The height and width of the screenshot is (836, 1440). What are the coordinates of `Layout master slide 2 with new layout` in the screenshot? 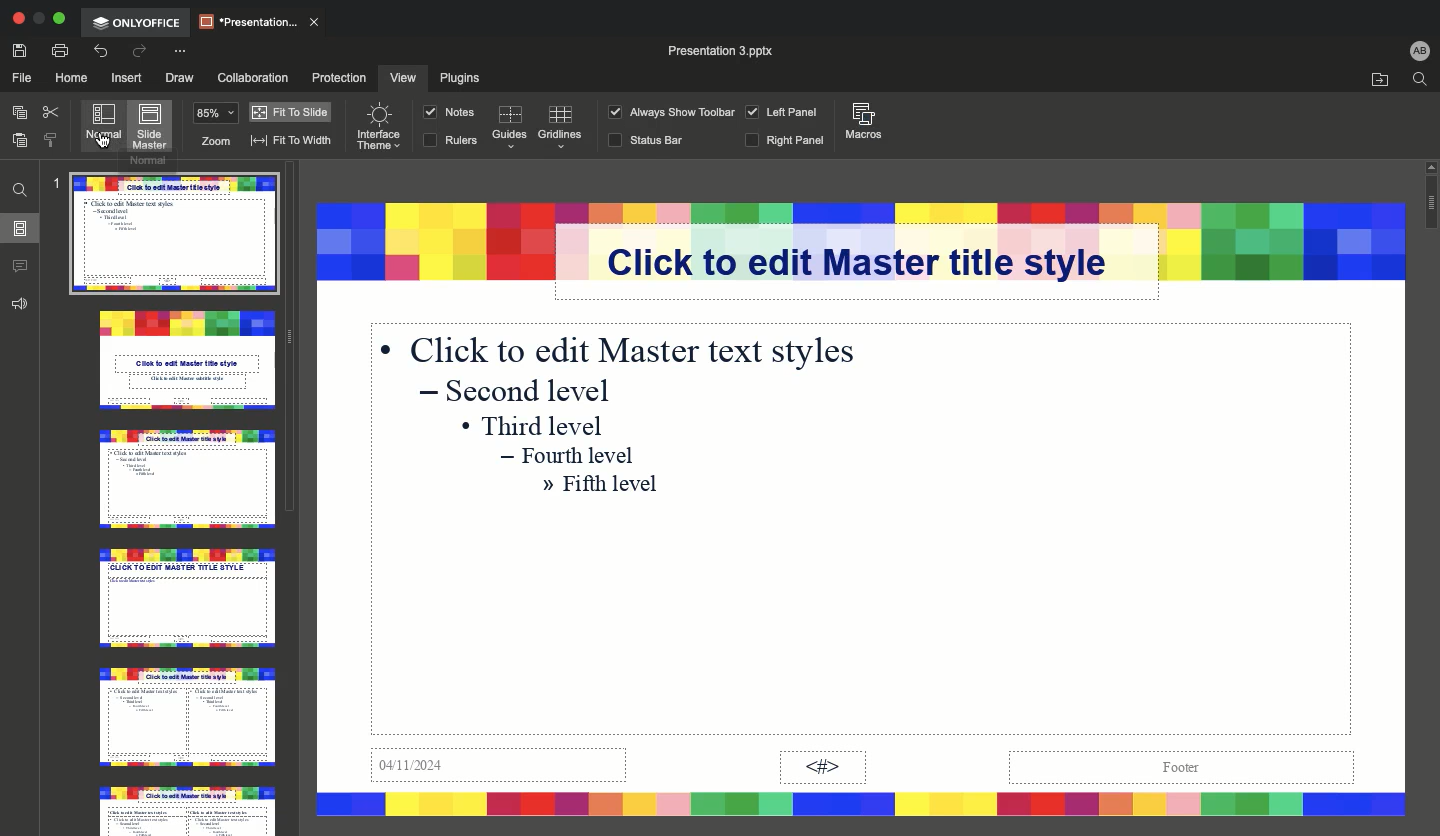 It's located at (188, 364).